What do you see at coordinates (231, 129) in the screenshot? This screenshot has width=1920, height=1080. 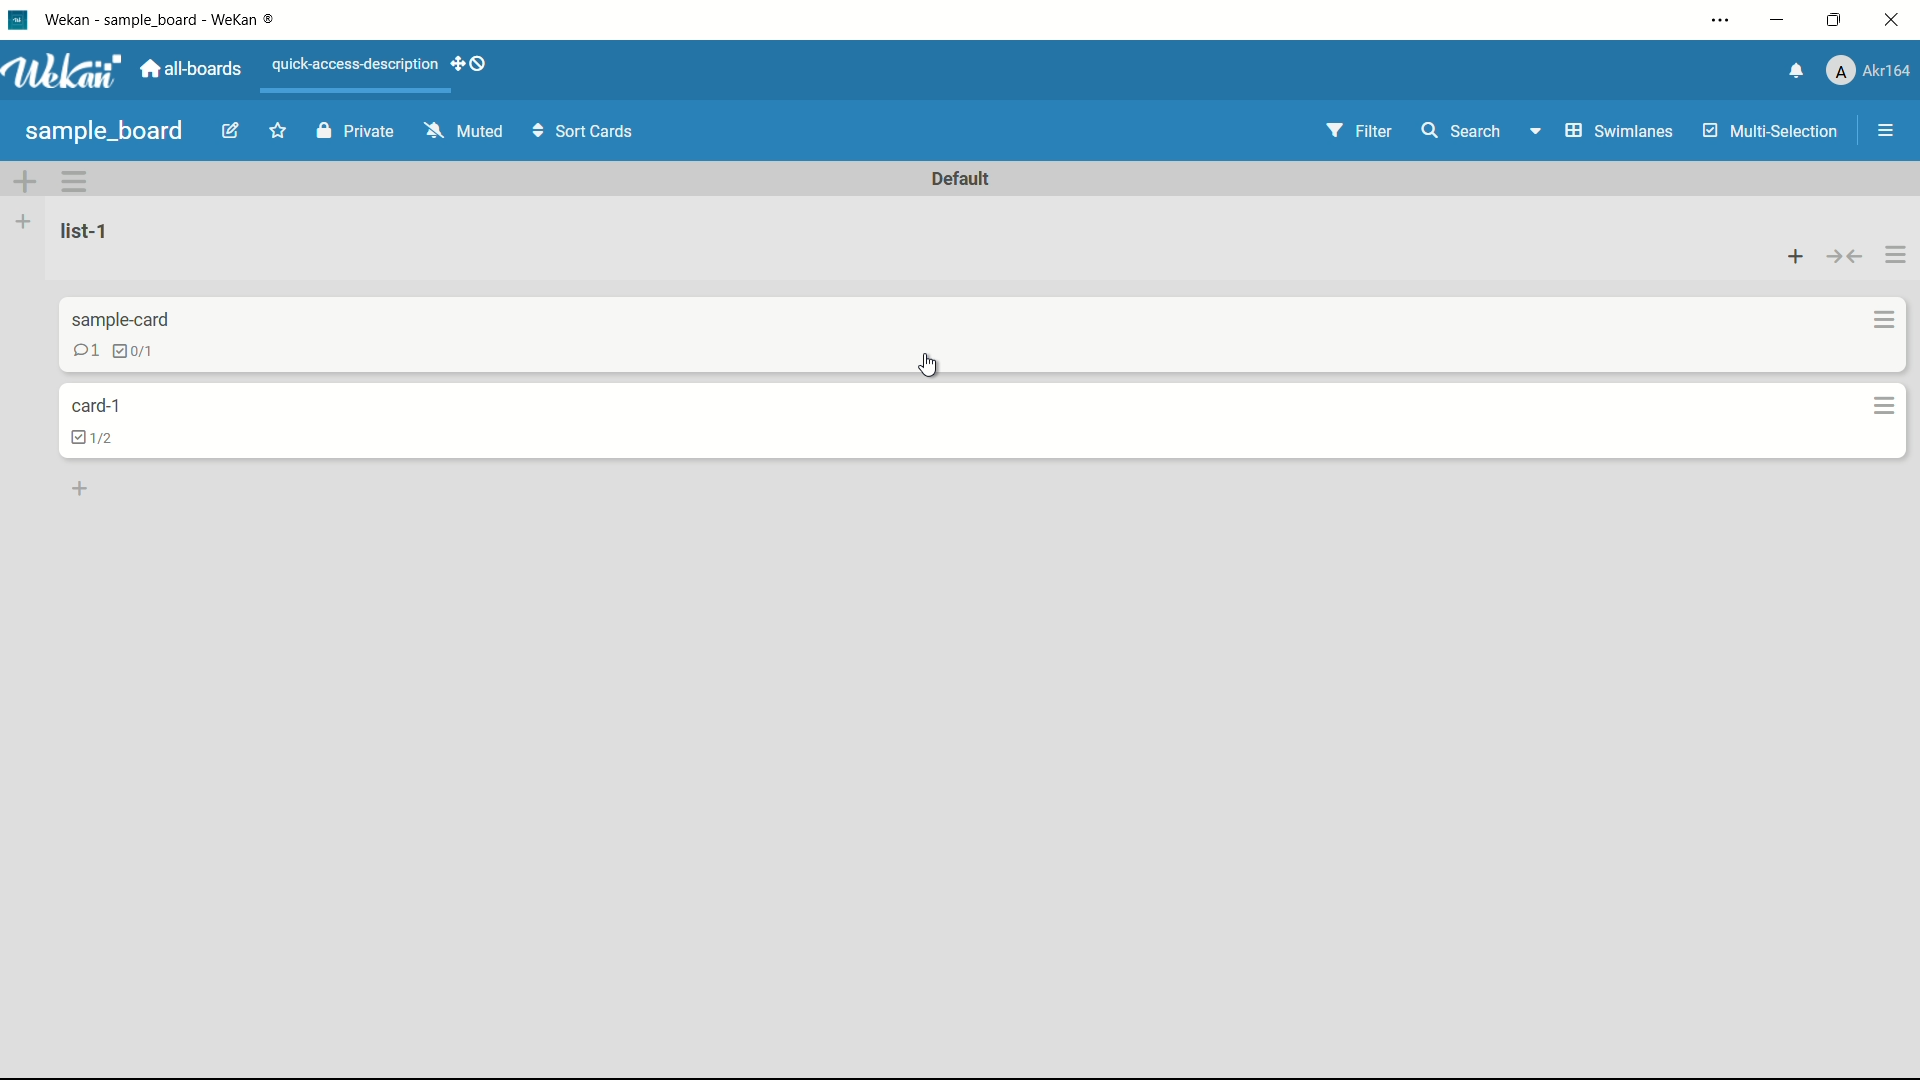 I see `edit board` at bounding box center [231, 129].